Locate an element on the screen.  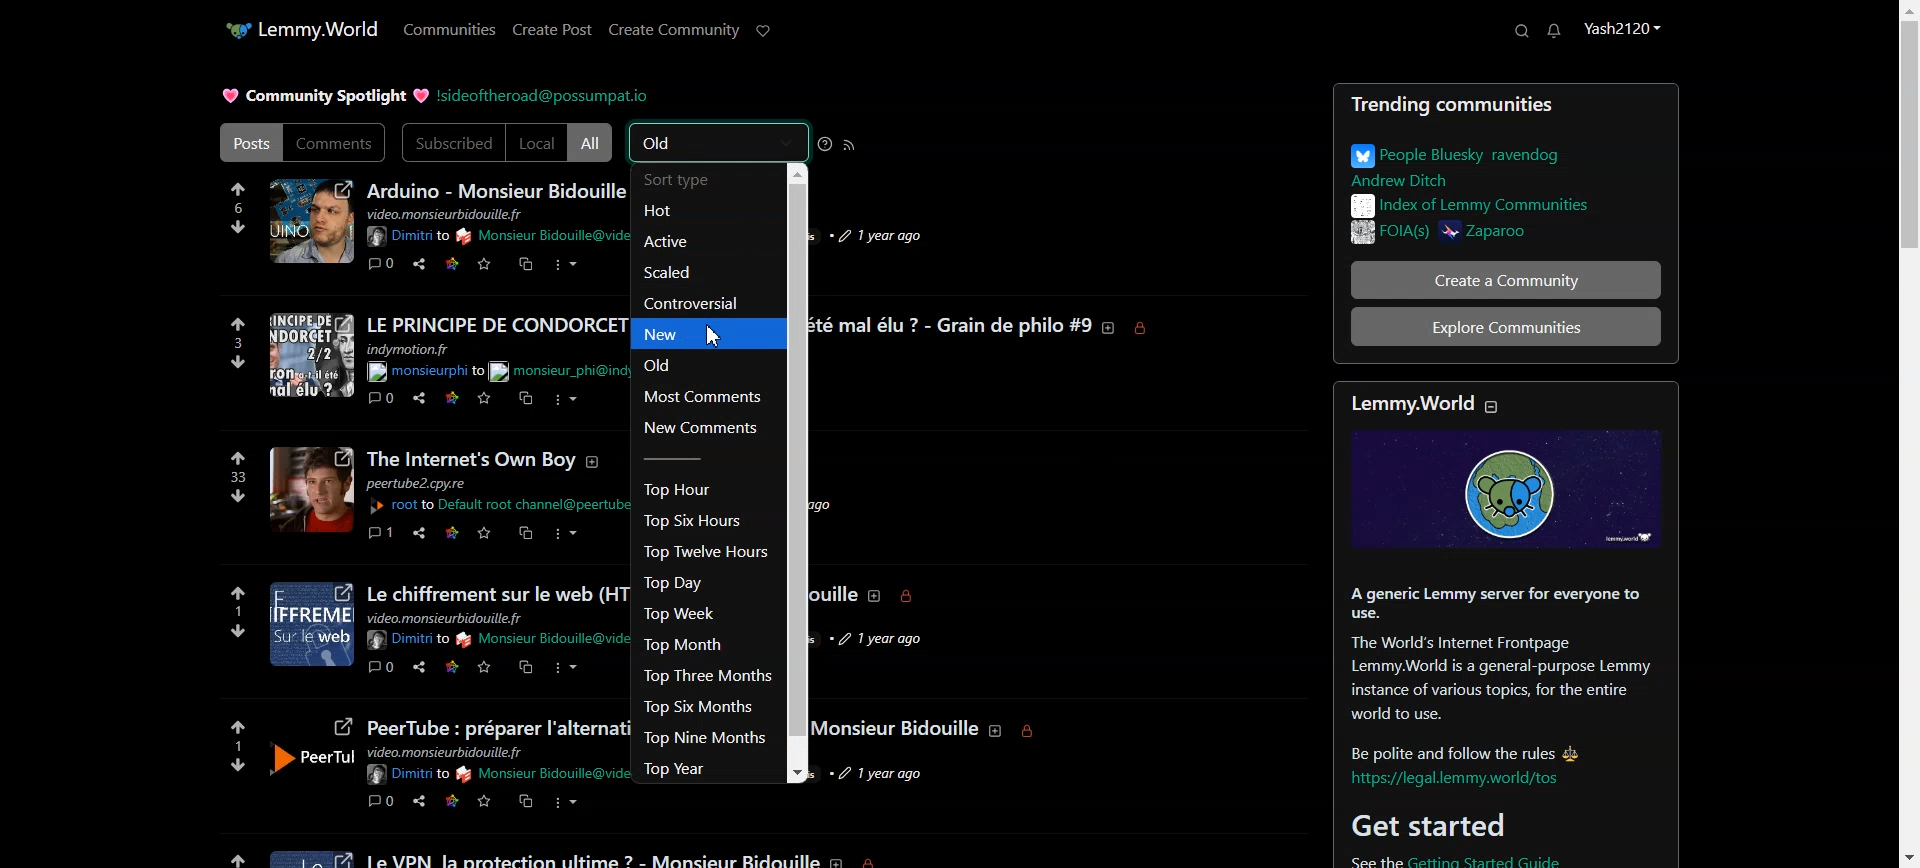
Support Lemmy is located at coordinates (762, 32).